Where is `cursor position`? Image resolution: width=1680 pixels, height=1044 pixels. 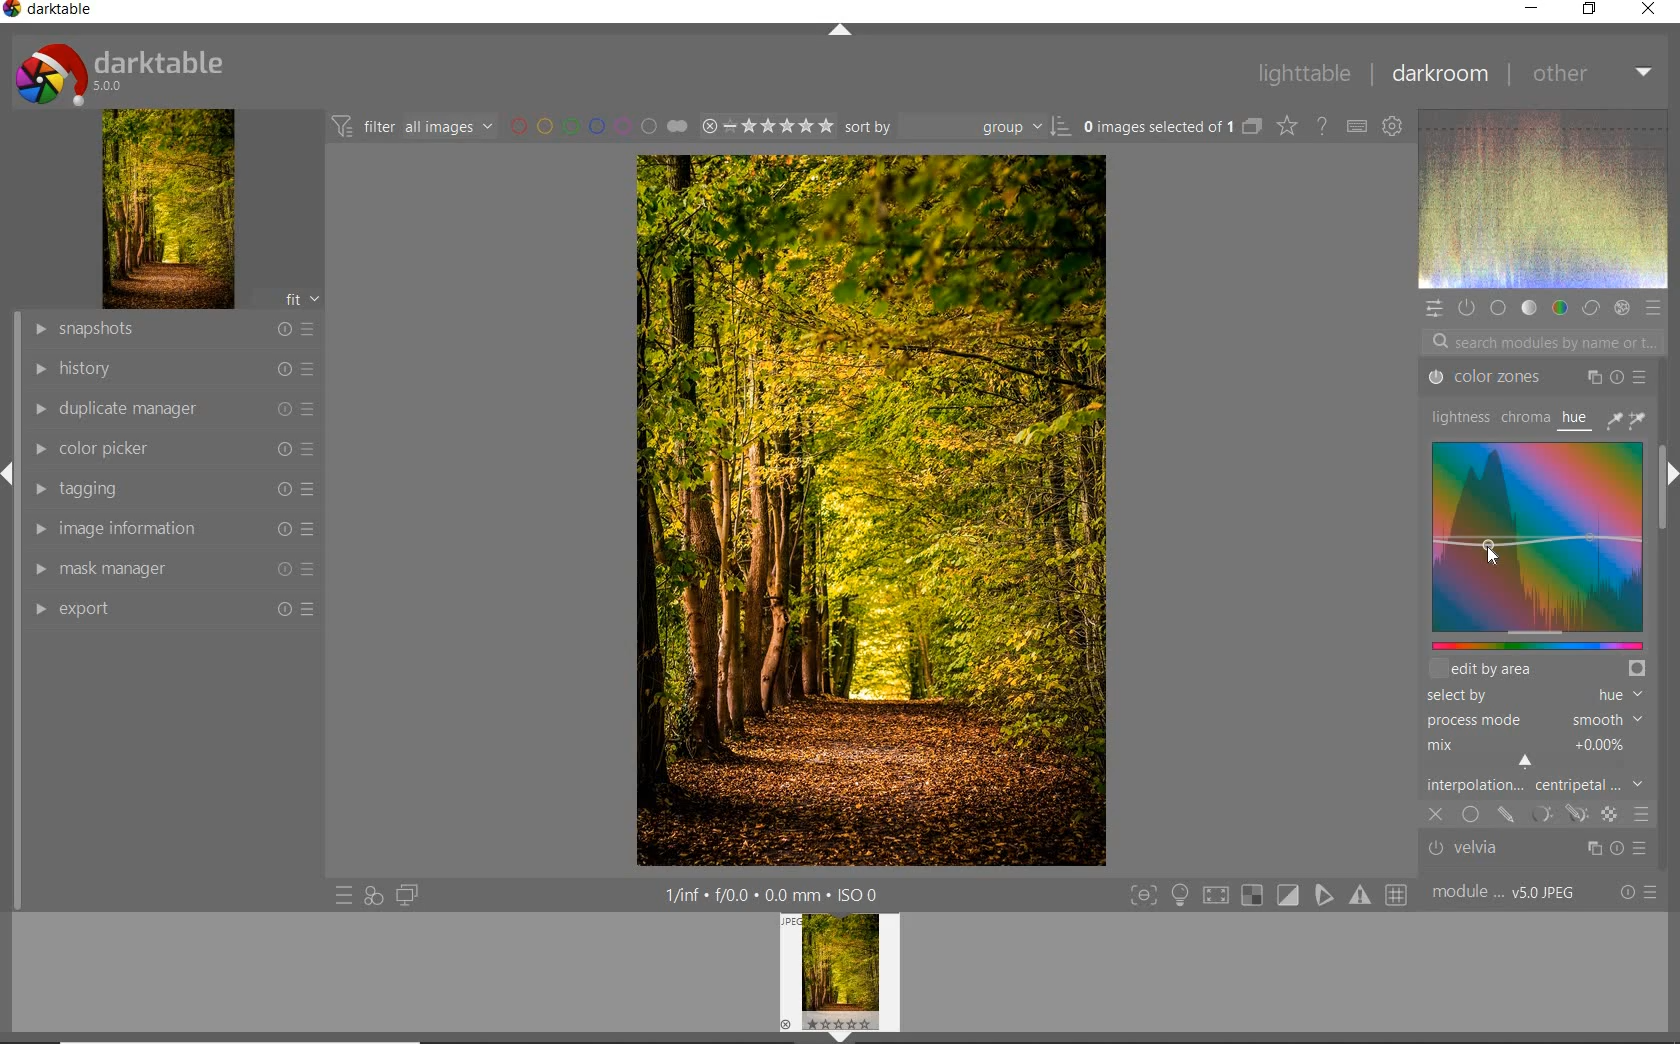 cursor position is located at coordinates (1489, 553).